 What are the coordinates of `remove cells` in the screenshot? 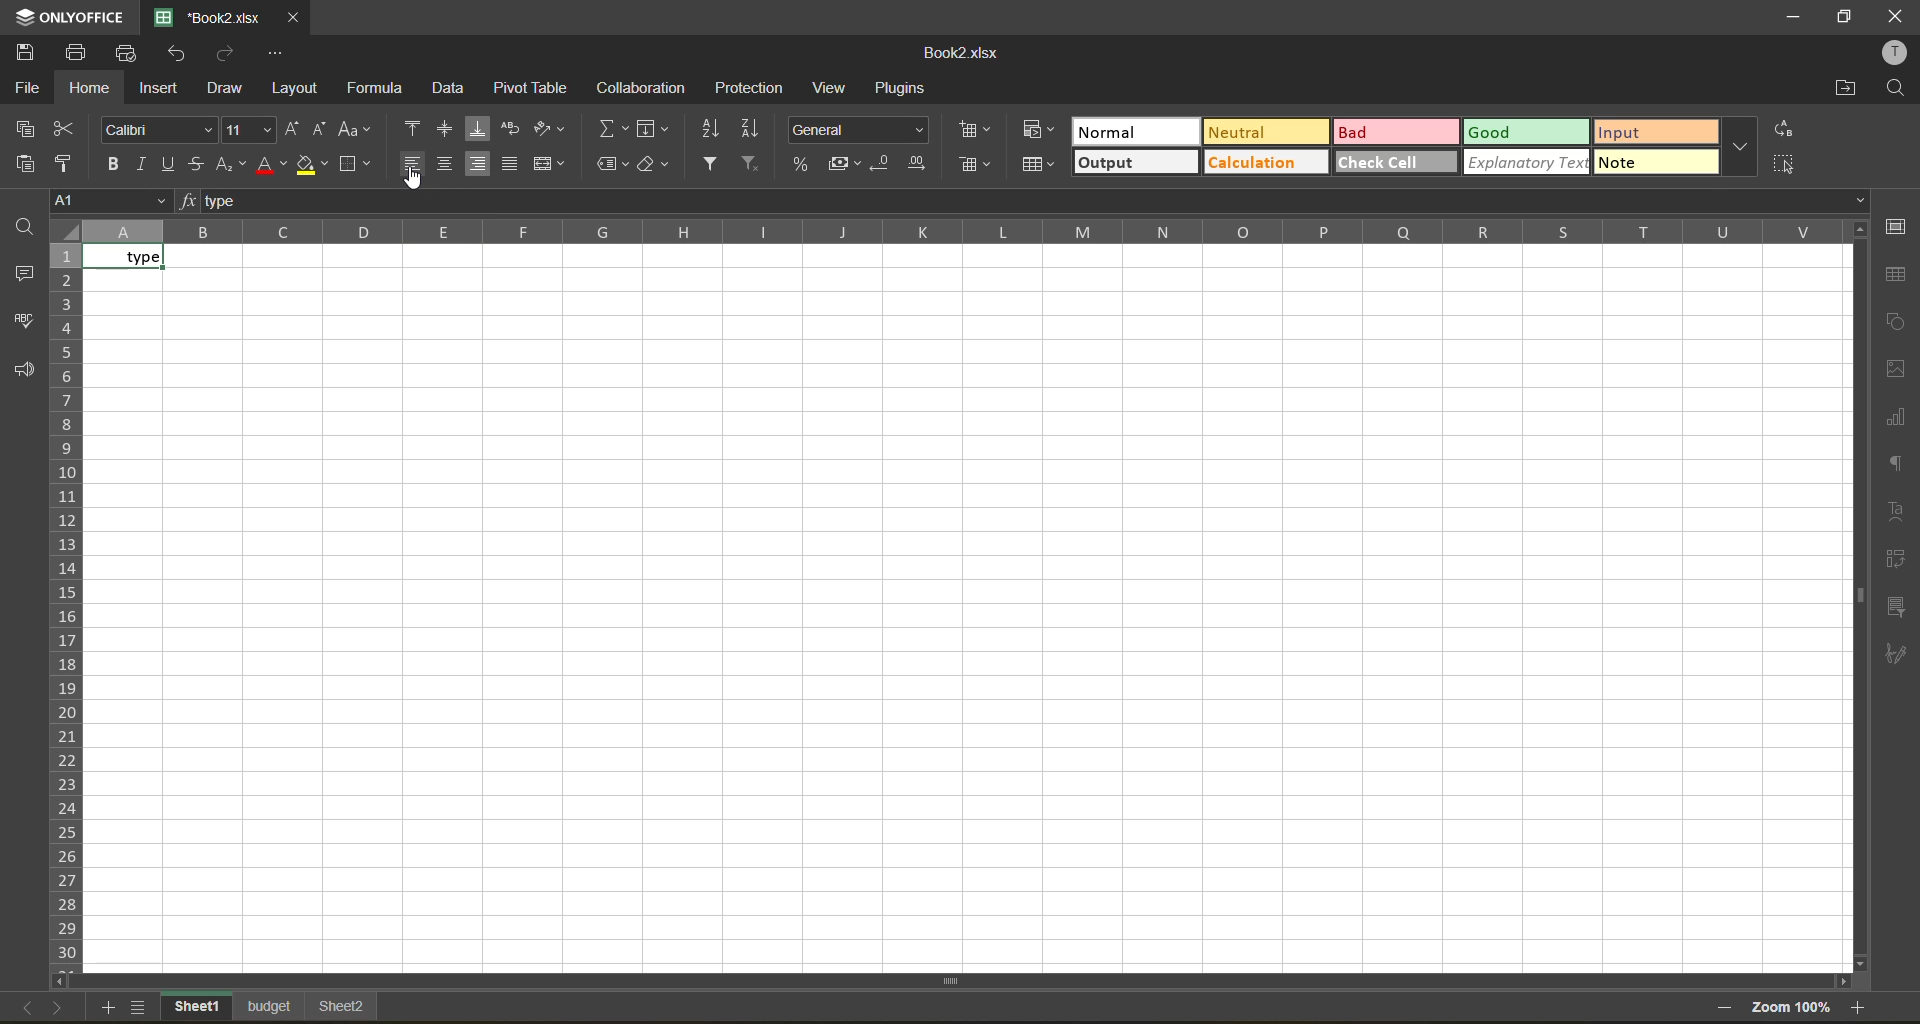 It's located at (975, 168).